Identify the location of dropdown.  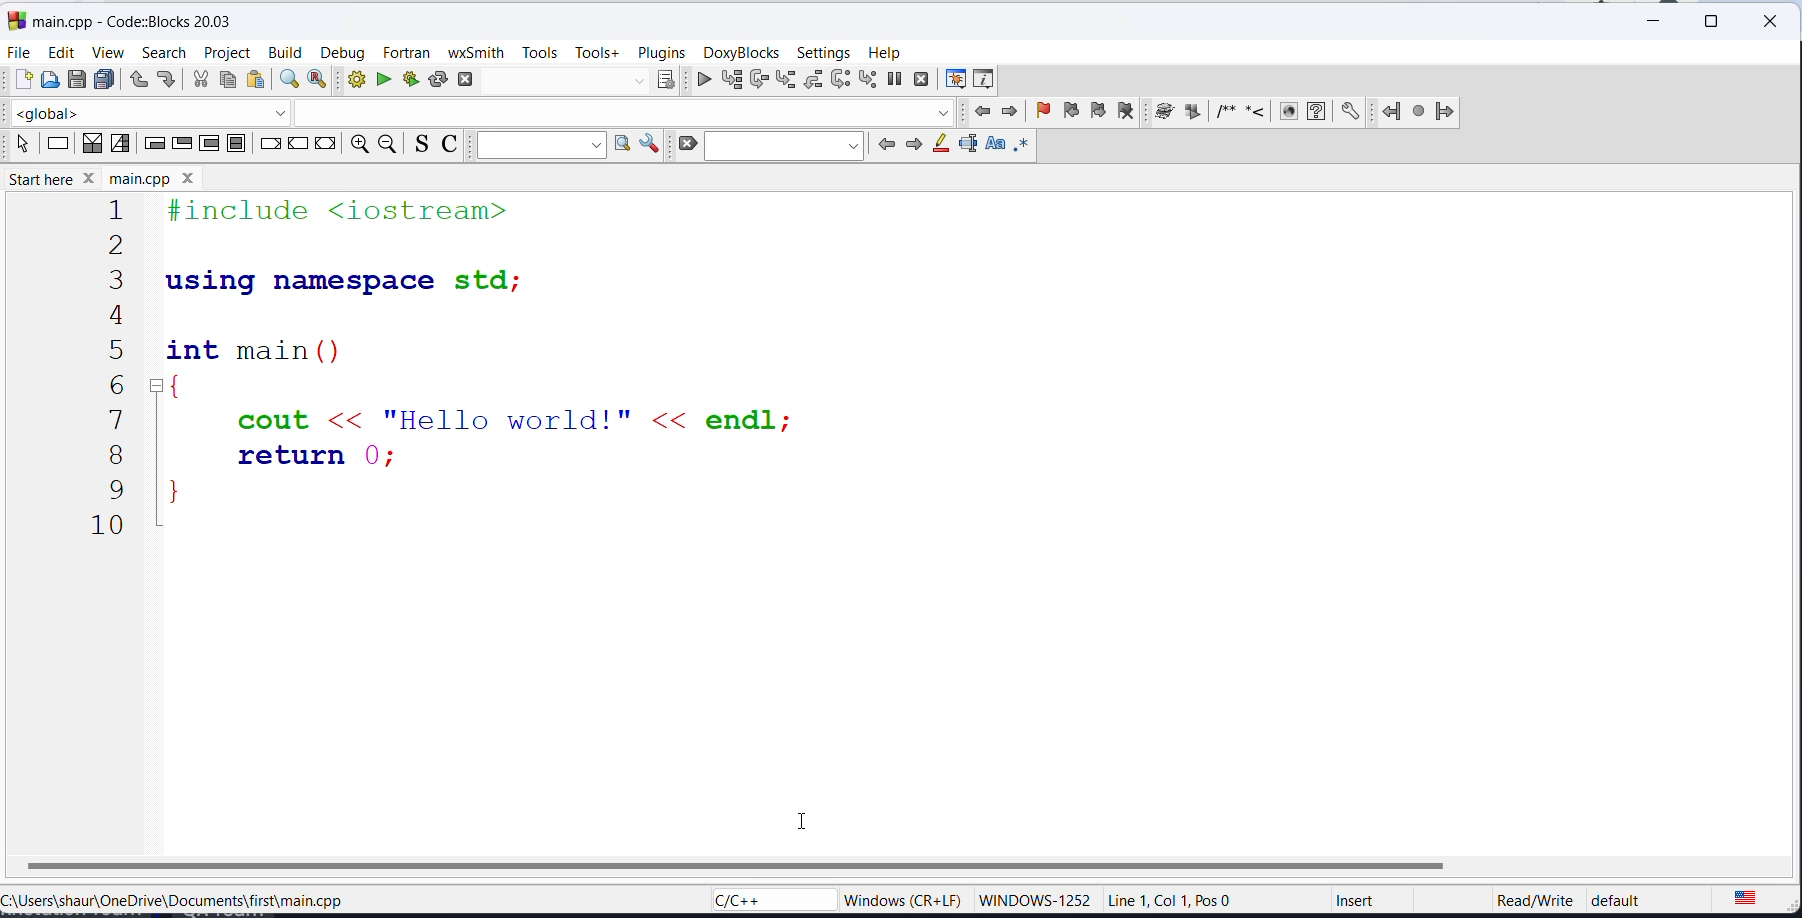
(638, 81).